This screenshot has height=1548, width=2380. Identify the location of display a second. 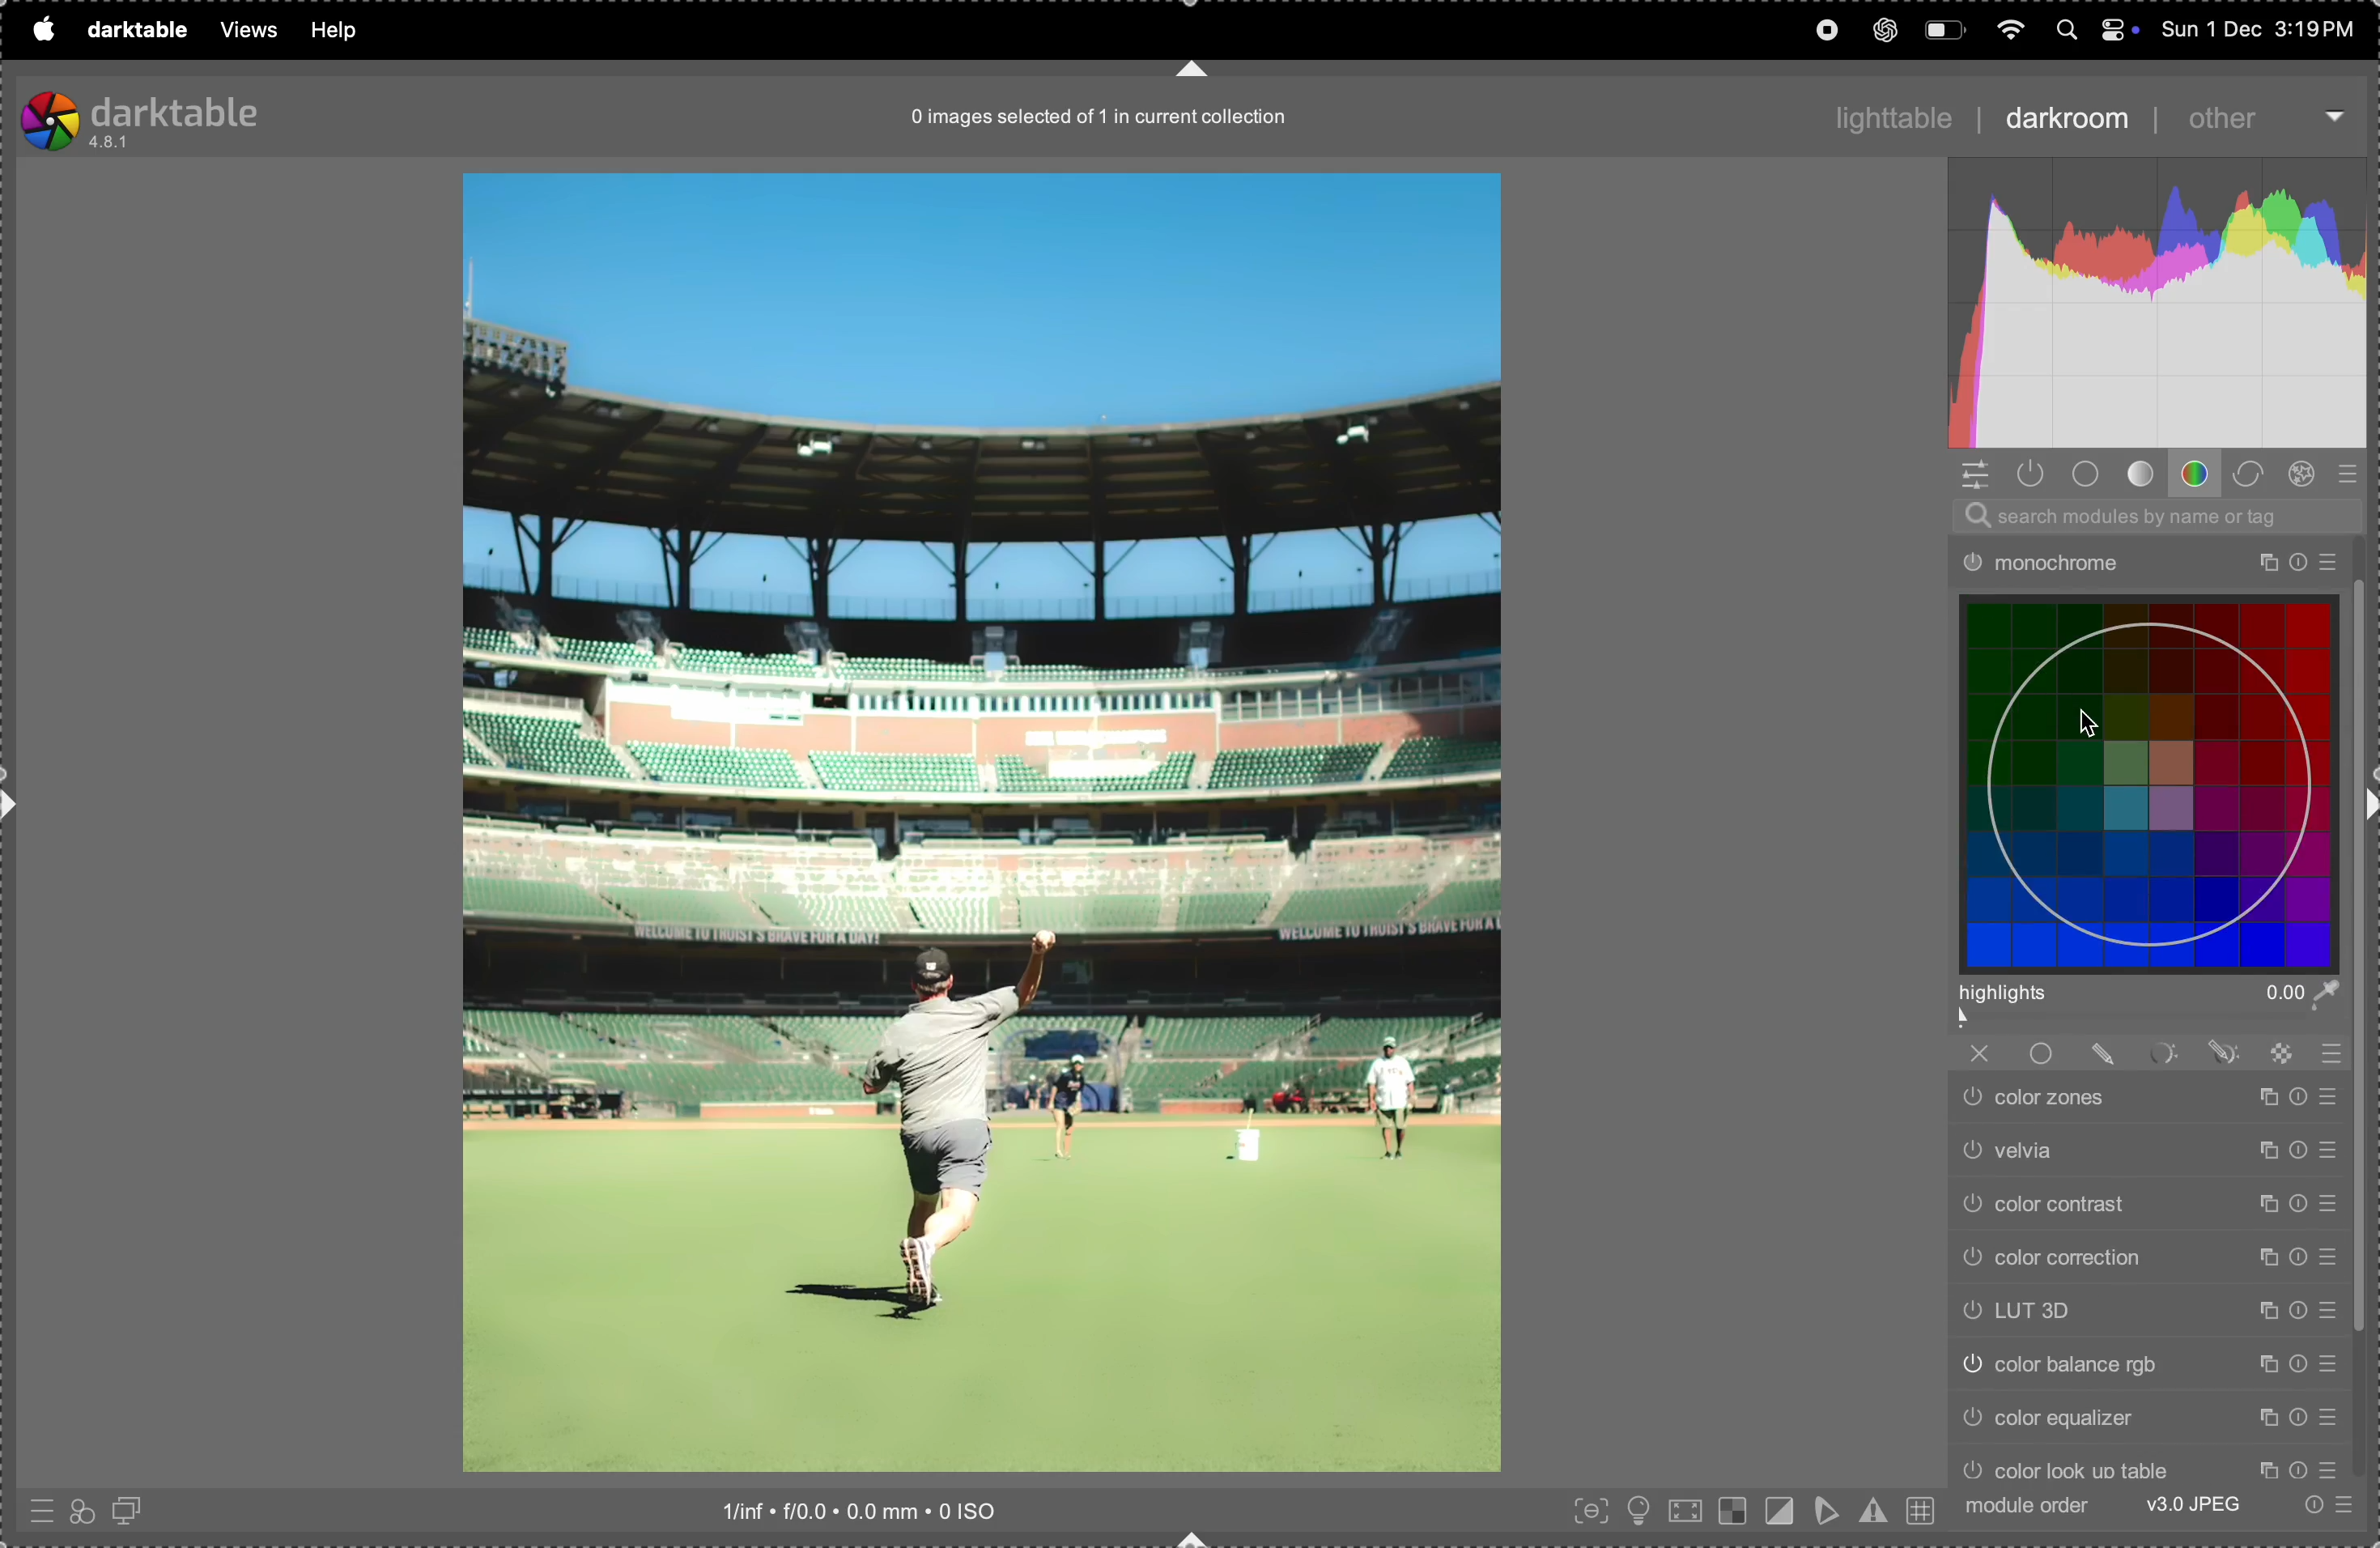
(133, 1508).